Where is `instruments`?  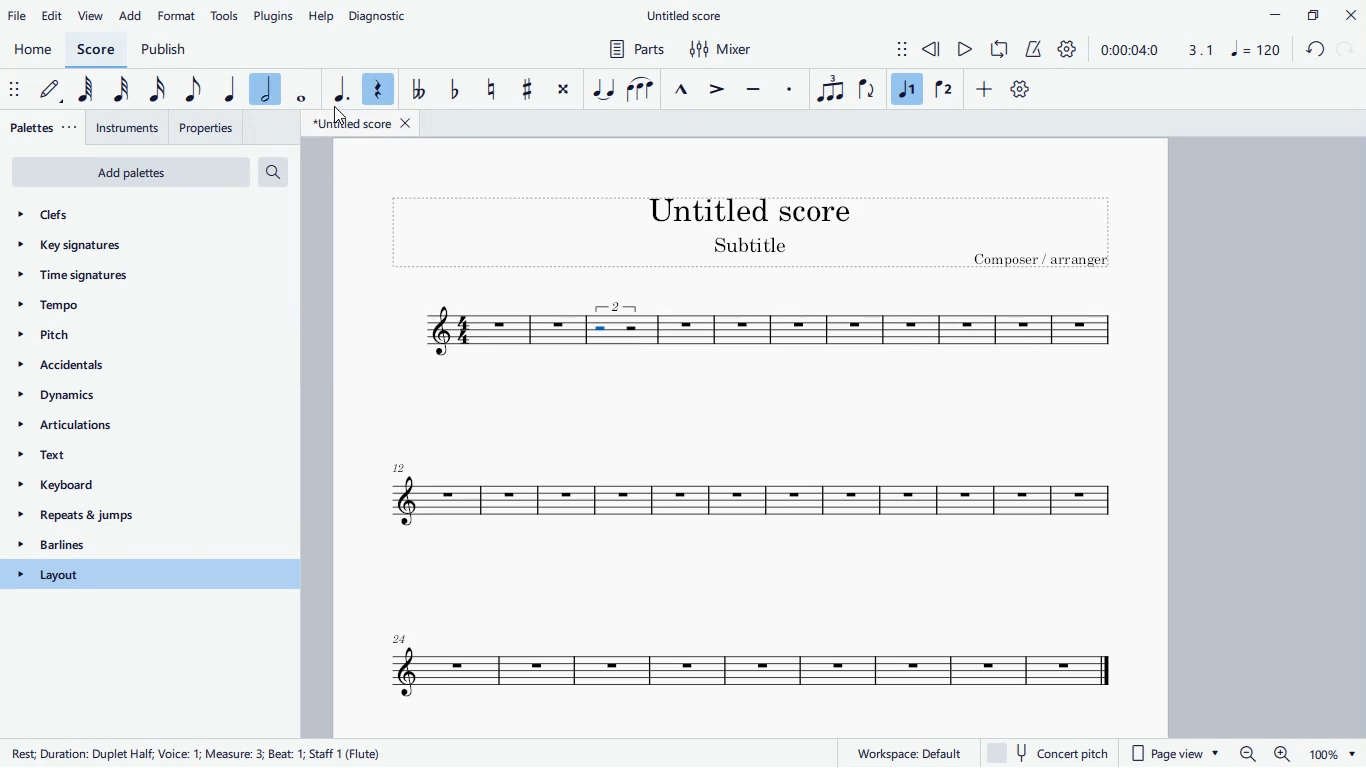
instruments is located at coordinates (130, 128).